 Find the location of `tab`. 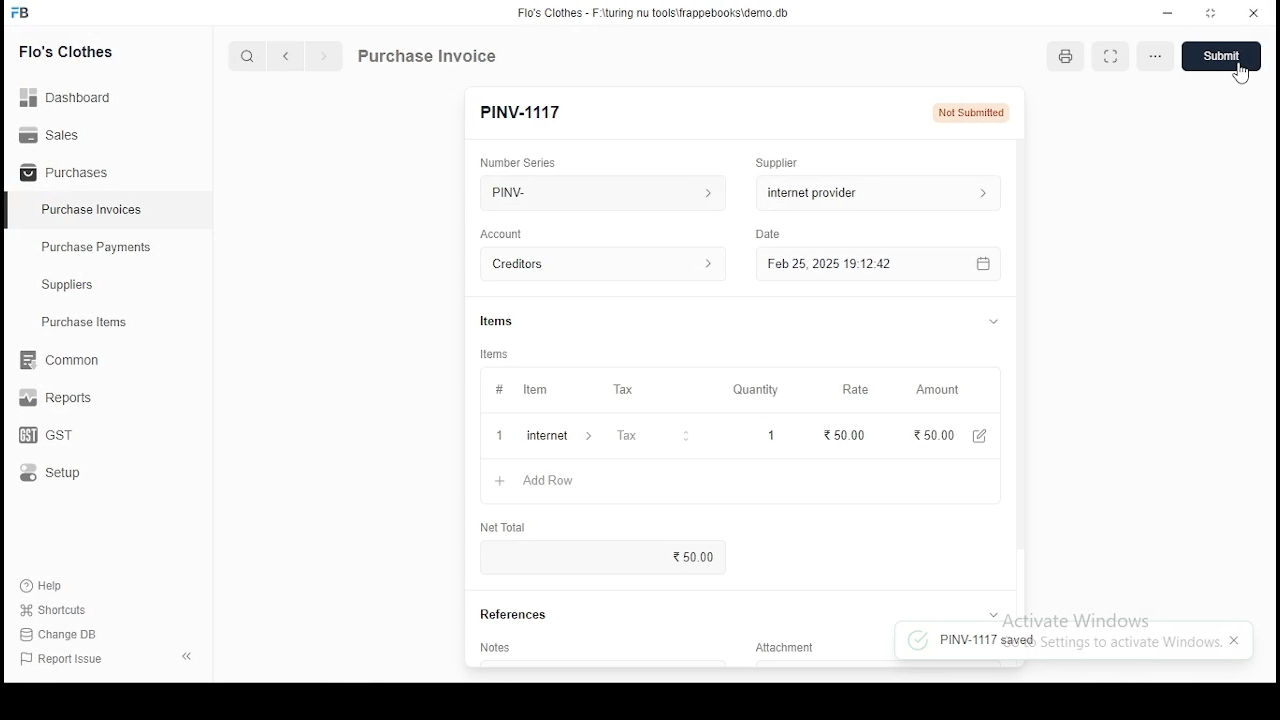

tab is located at coordinates (992, 612).